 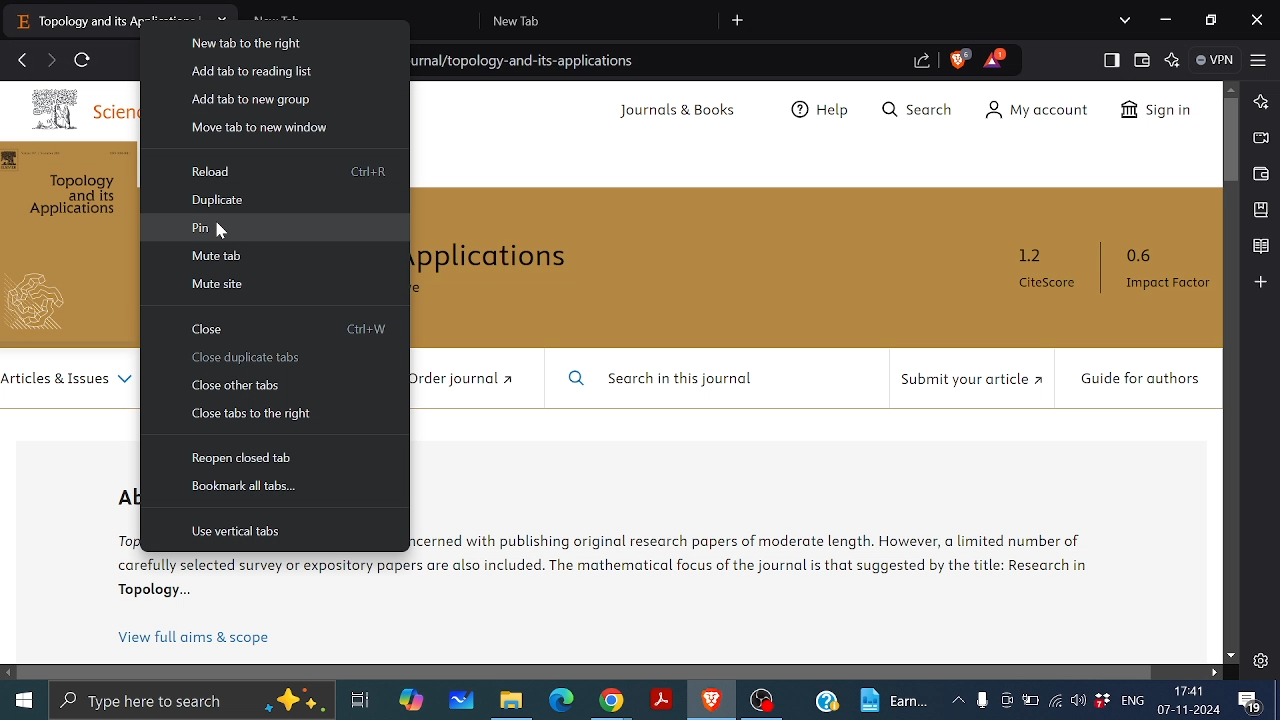 What do you see at coordinates (1142, 60) in the screenshot?
I see `Wallet` at bounding box center [1142, 60].